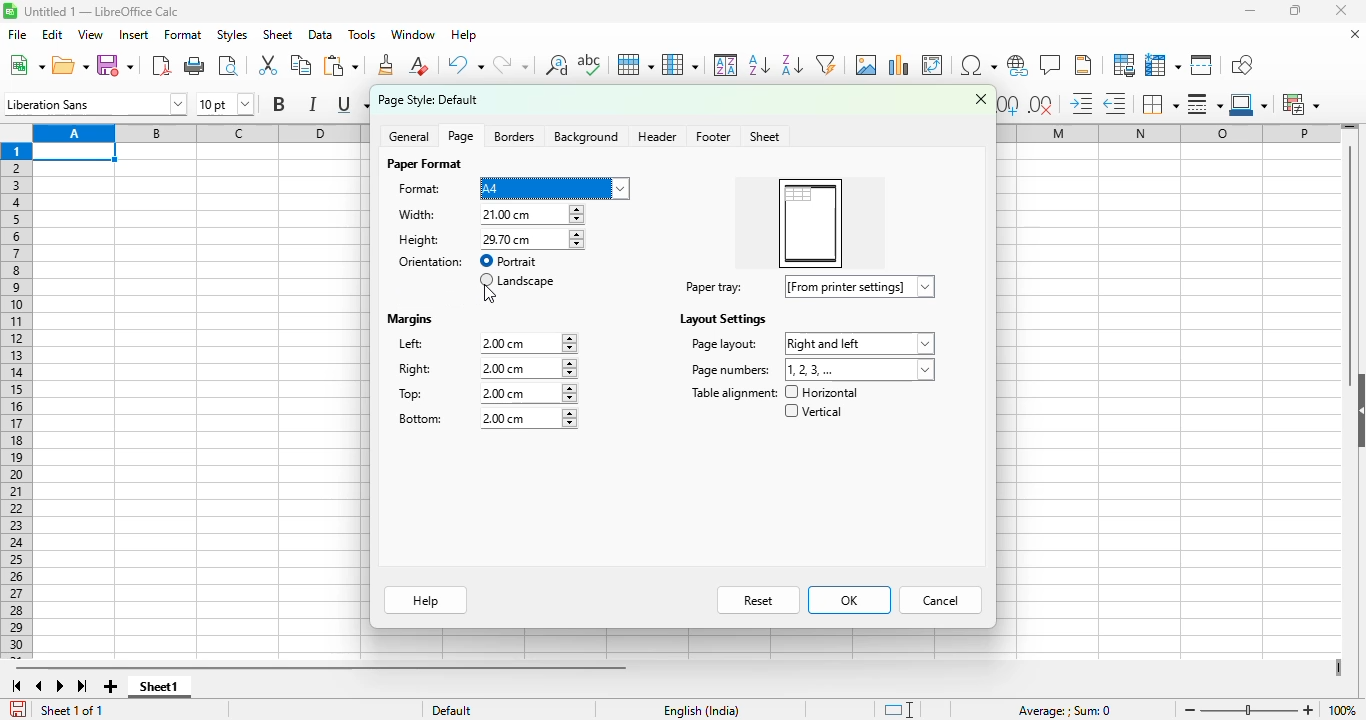 This screenshot has width=1366, height=720. Describe the element at coordinates (412, 343) in the screenshot. I see `left: ` at that location.